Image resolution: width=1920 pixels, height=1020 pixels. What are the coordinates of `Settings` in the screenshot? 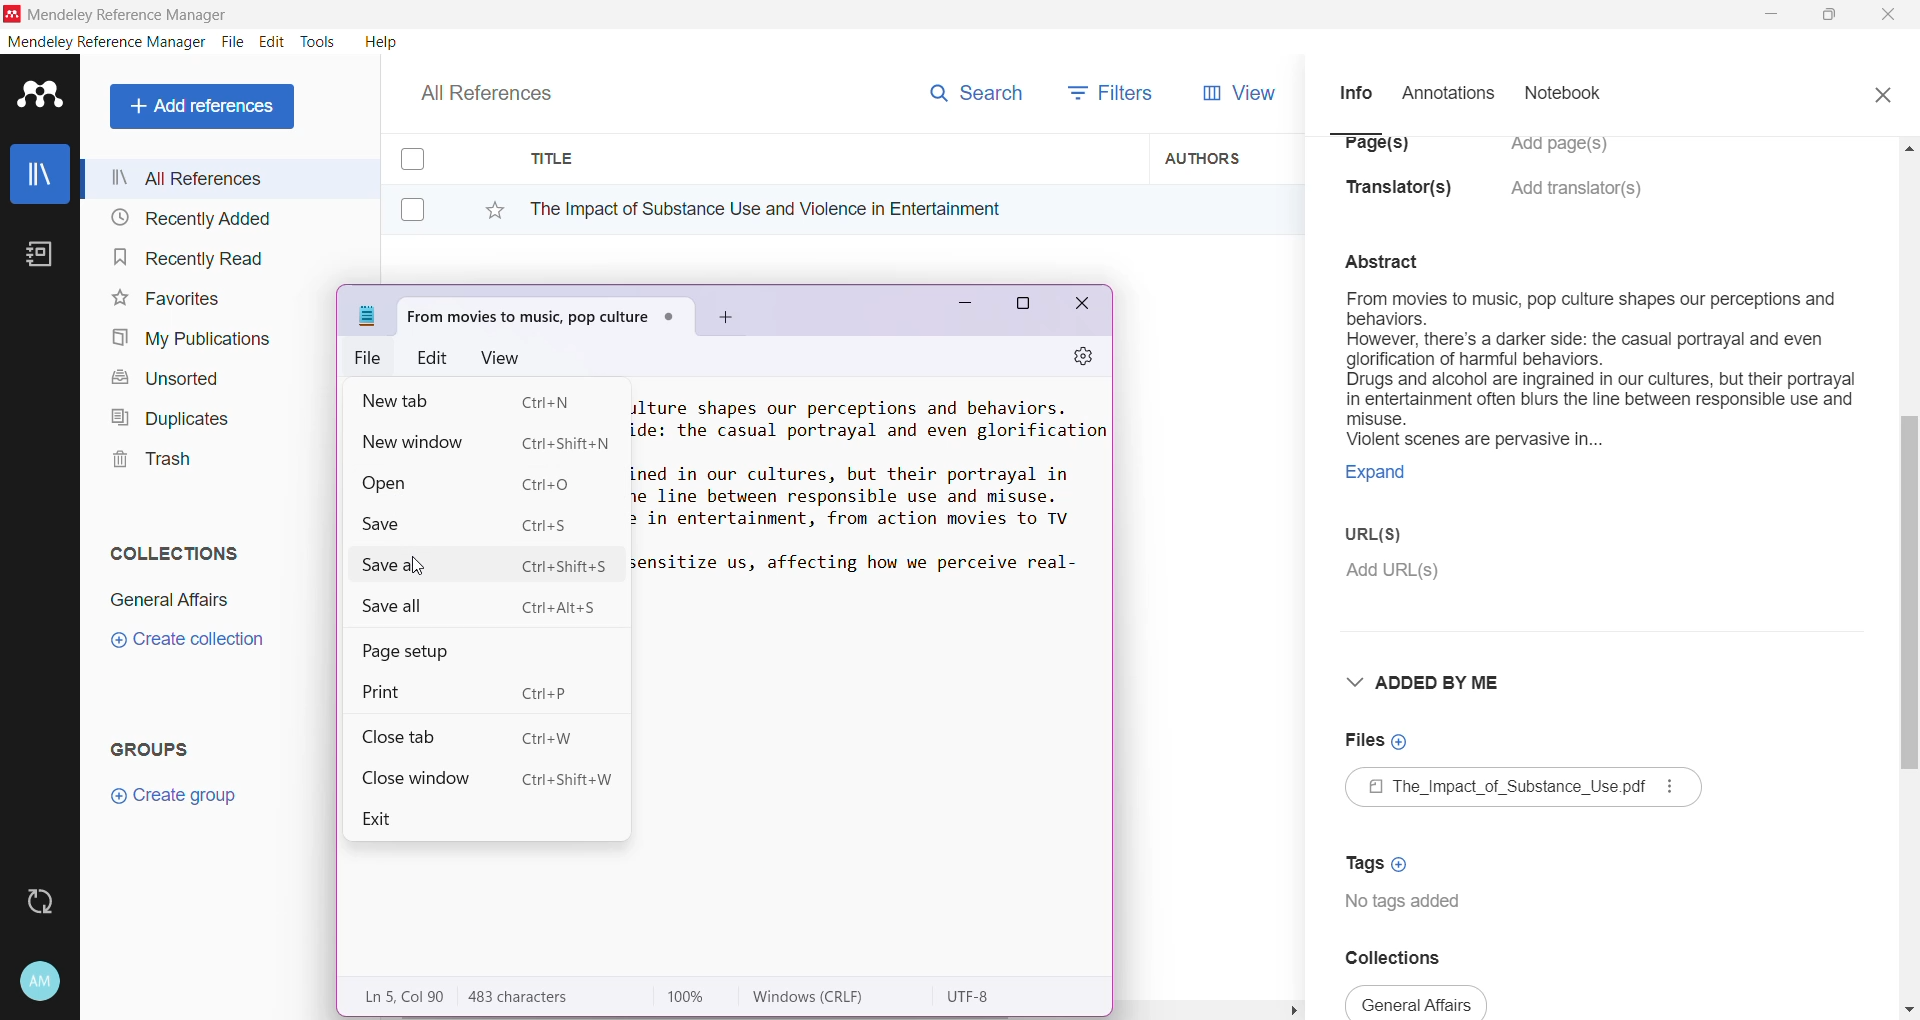 It's located at (1075, 358).